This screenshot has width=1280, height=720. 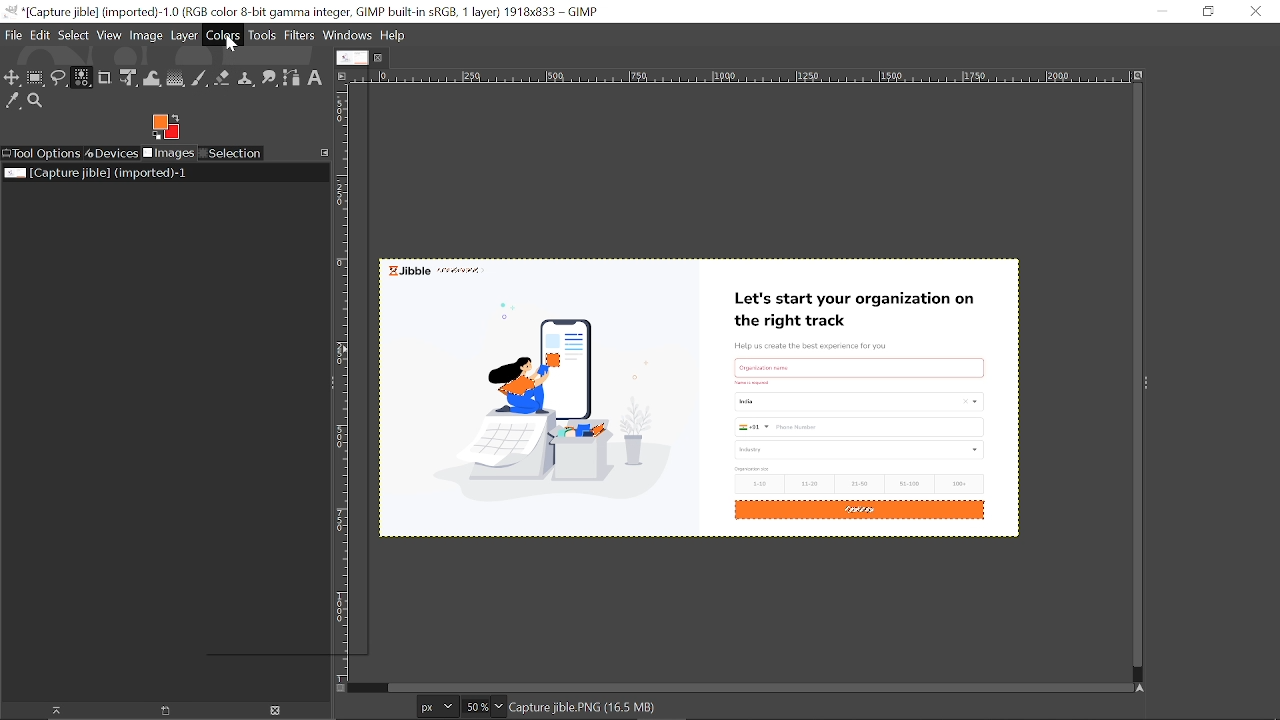 I want to click on Horizontal labe;, so click(x=735, y=78).